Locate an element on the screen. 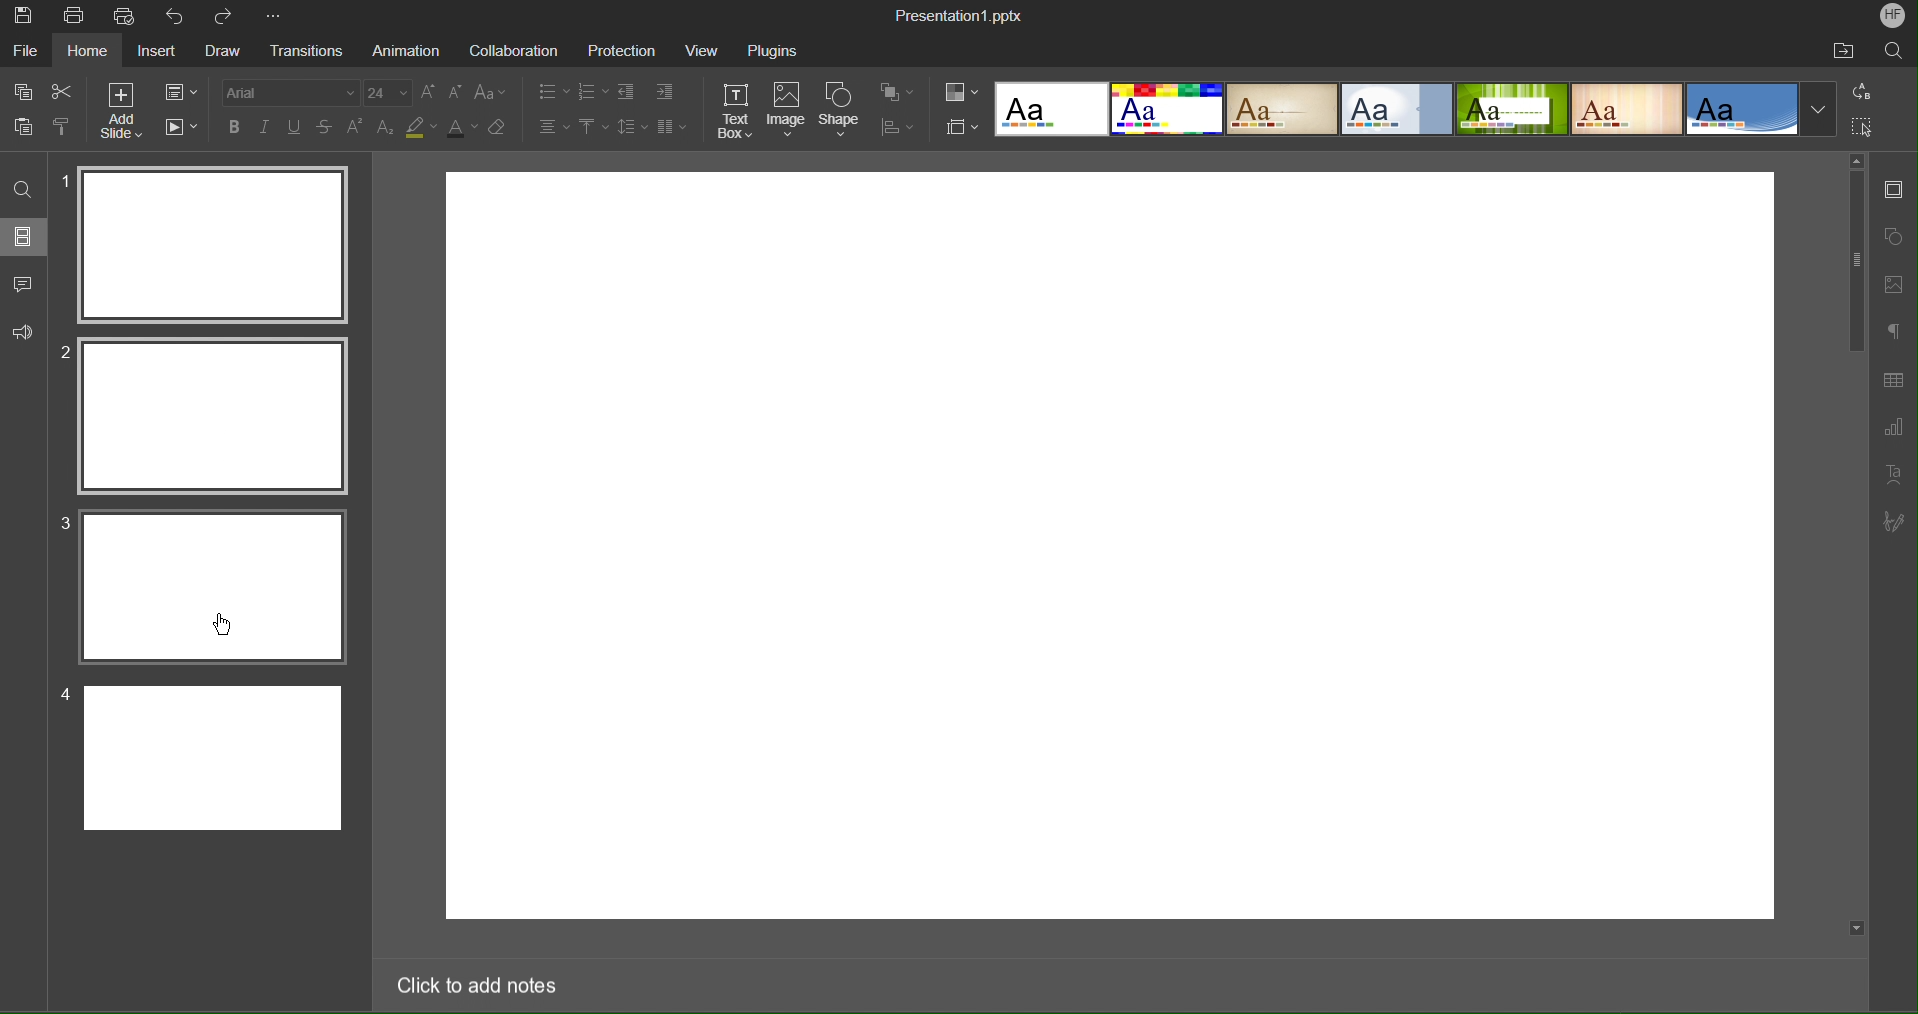  Numbered List is located at coordinates (593, 90).